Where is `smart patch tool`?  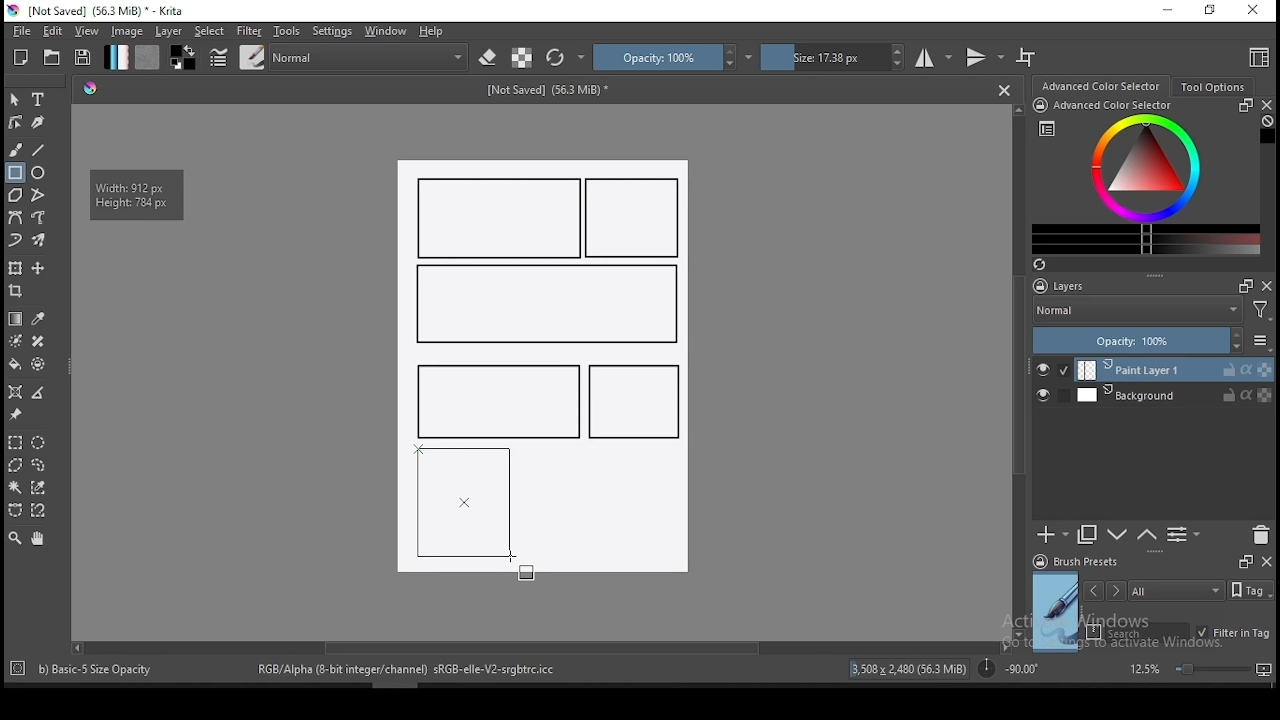
smart patch tool is located at coordinates (38, 341).